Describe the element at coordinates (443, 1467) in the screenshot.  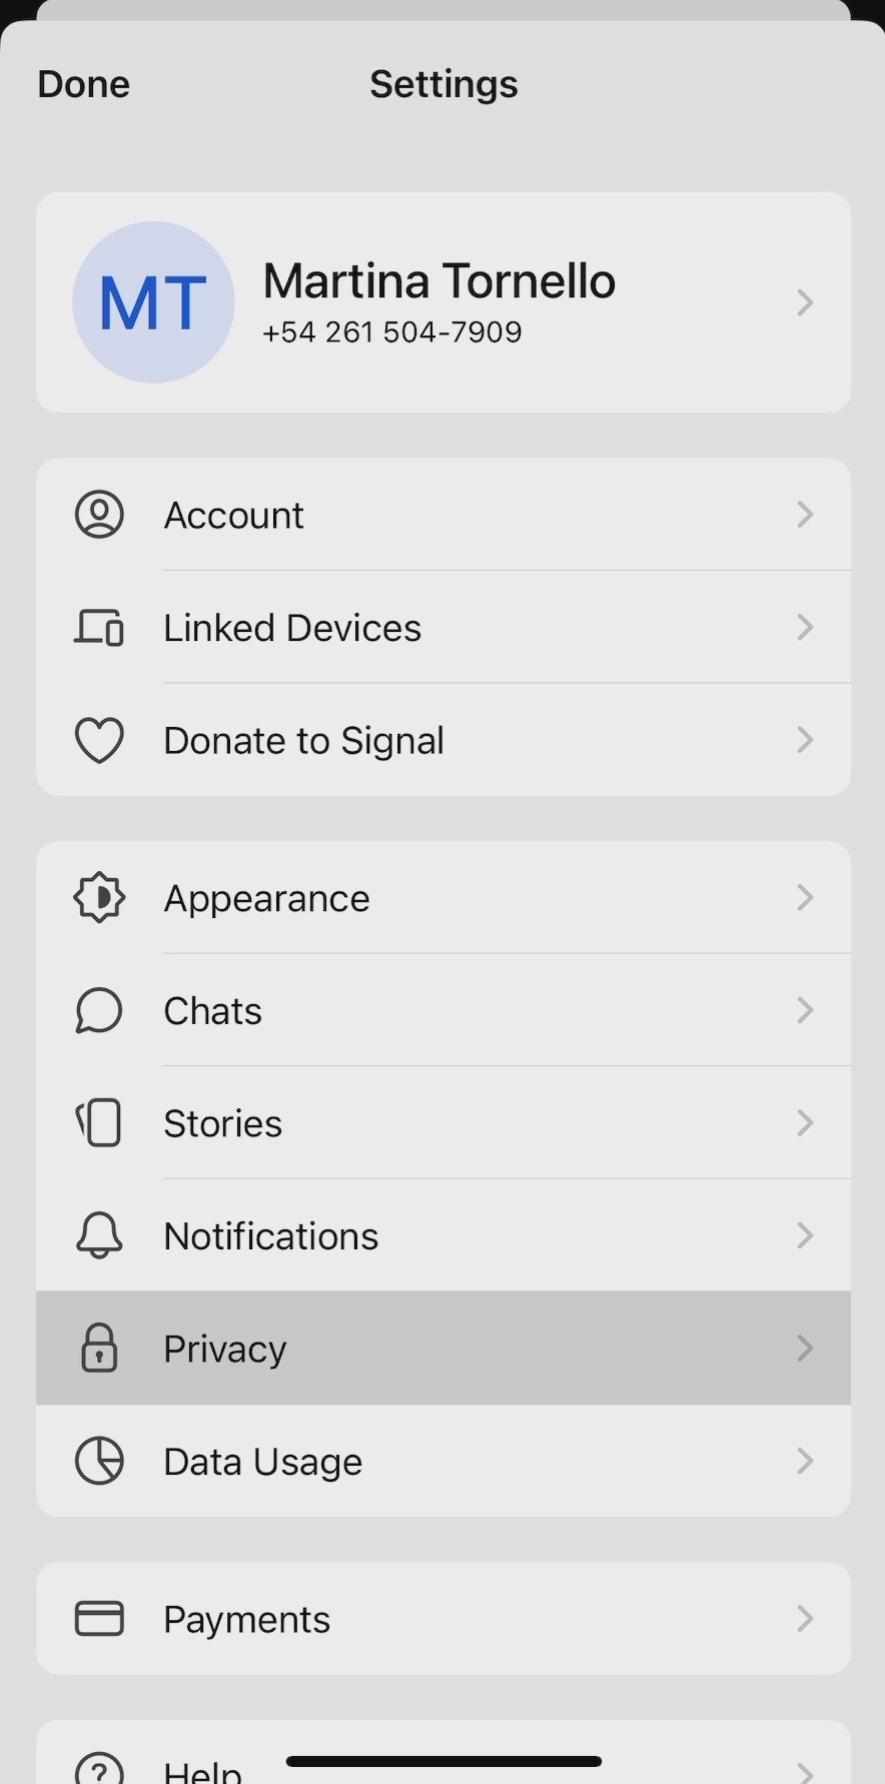
I see `data usage` at that location.